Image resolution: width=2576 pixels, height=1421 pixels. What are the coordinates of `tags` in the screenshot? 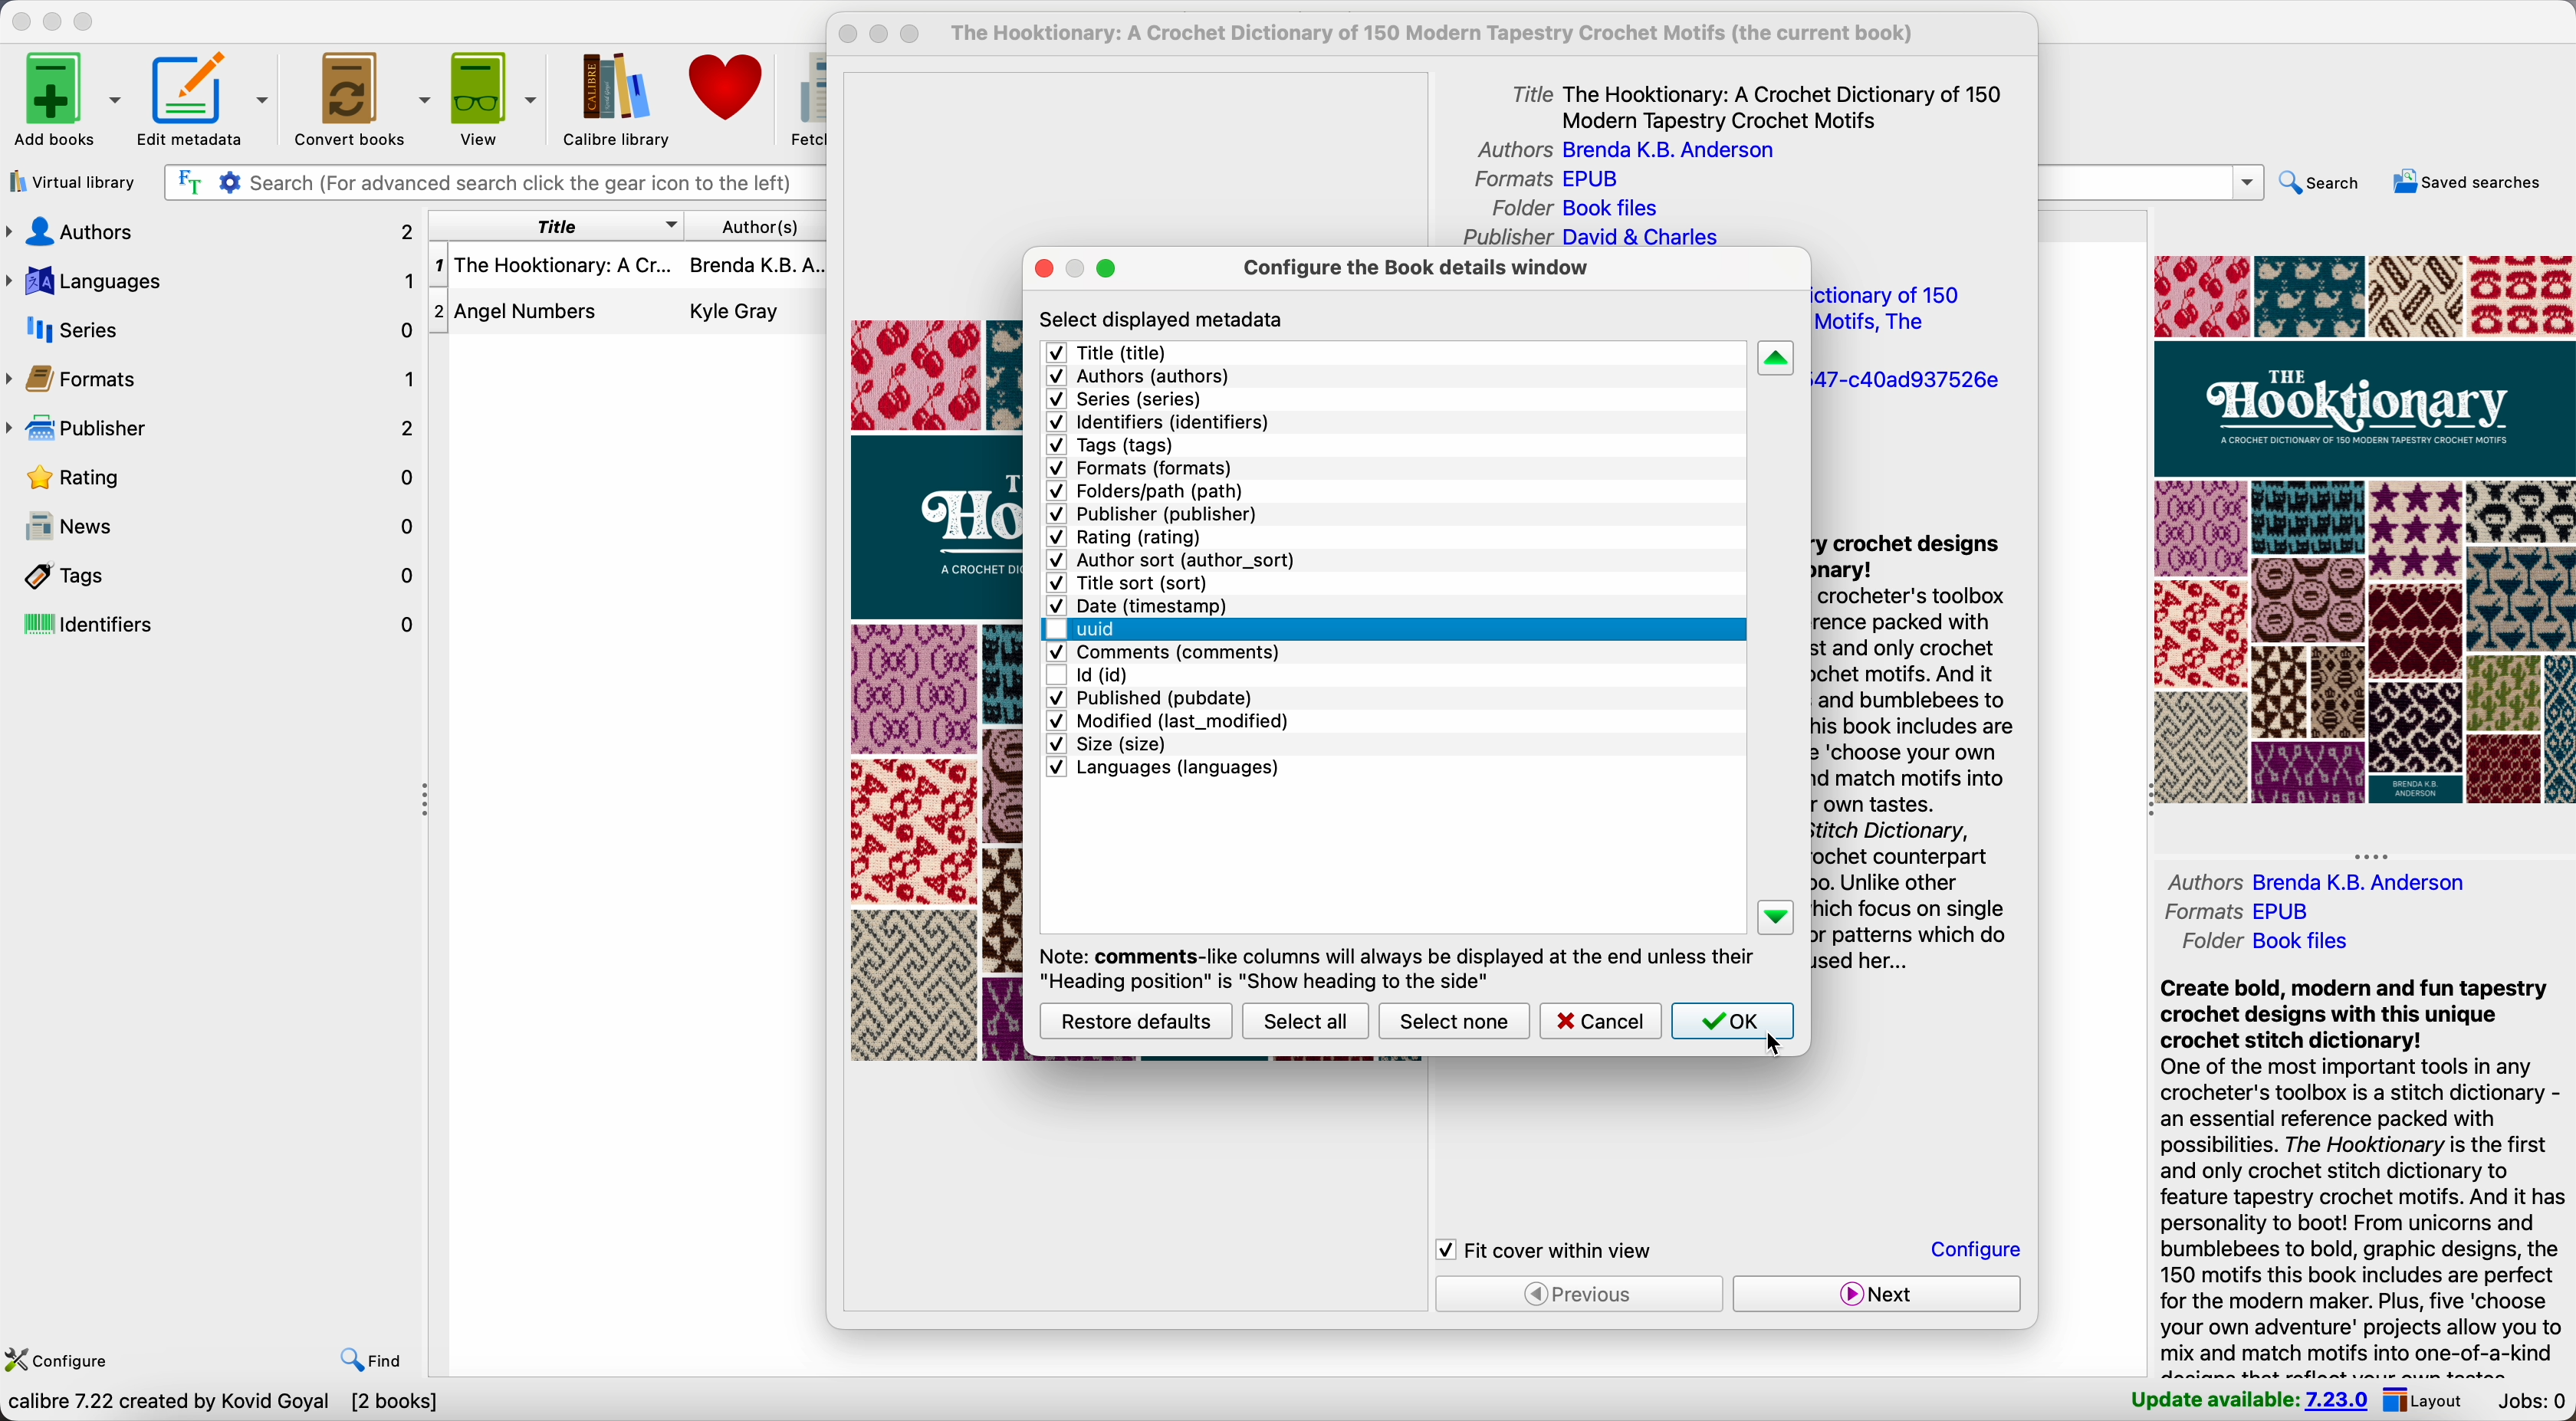 It's located at (213, 575).